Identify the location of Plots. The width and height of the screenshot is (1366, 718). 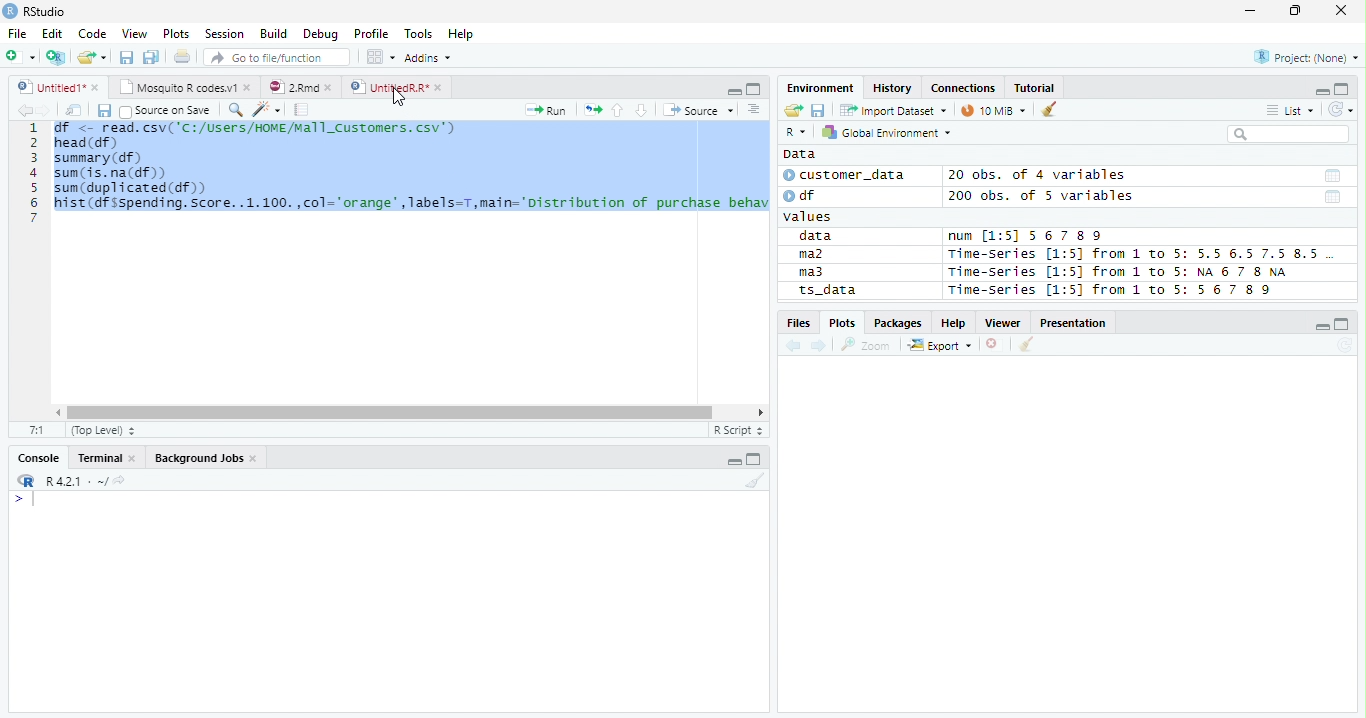
(842, 322).